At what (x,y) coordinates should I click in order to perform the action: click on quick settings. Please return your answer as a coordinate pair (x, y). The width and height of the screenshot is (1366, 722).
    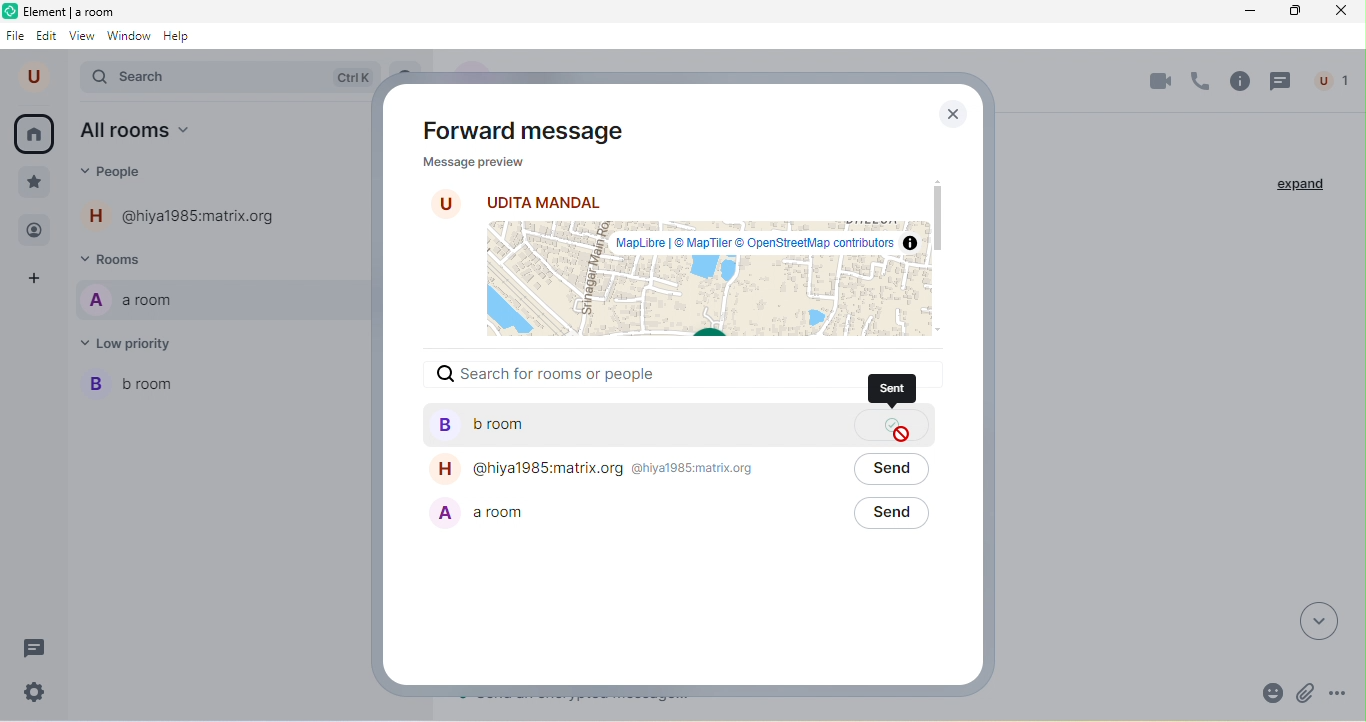
    Looking at the image, I should click on (35, 693).